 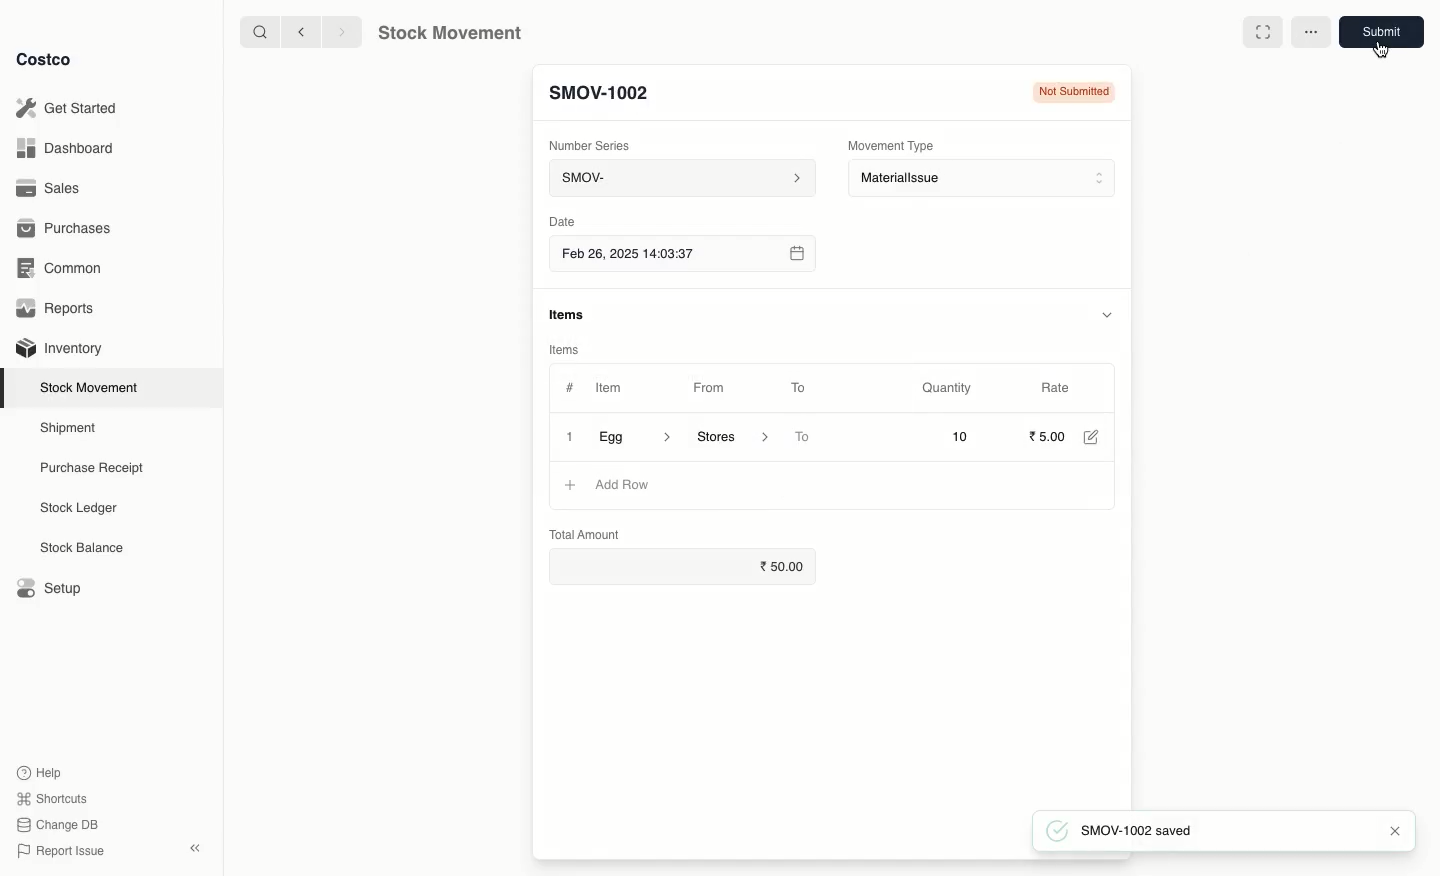 I want to click on #, so click(x=570, y=388).